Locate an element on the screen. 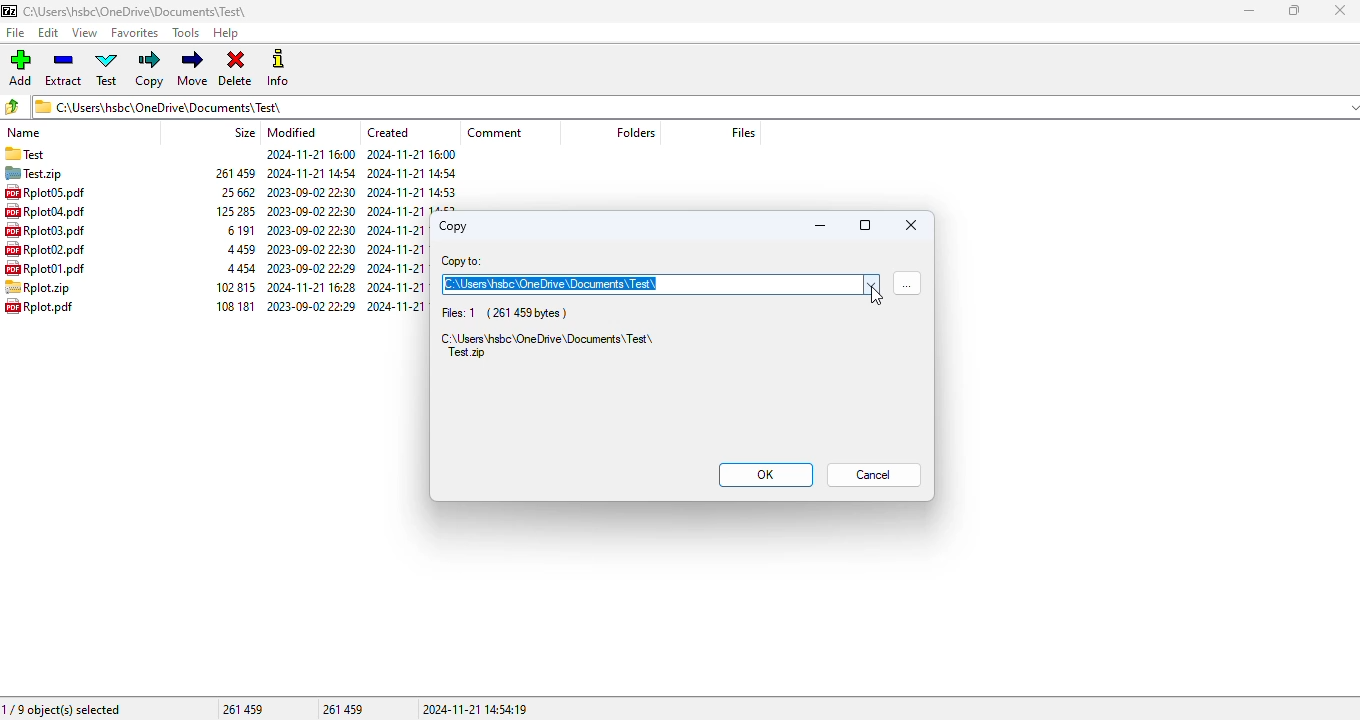 Image resolution: width=1360 pixels, height=720 pixels. file name is located at coordinates (44, 267).